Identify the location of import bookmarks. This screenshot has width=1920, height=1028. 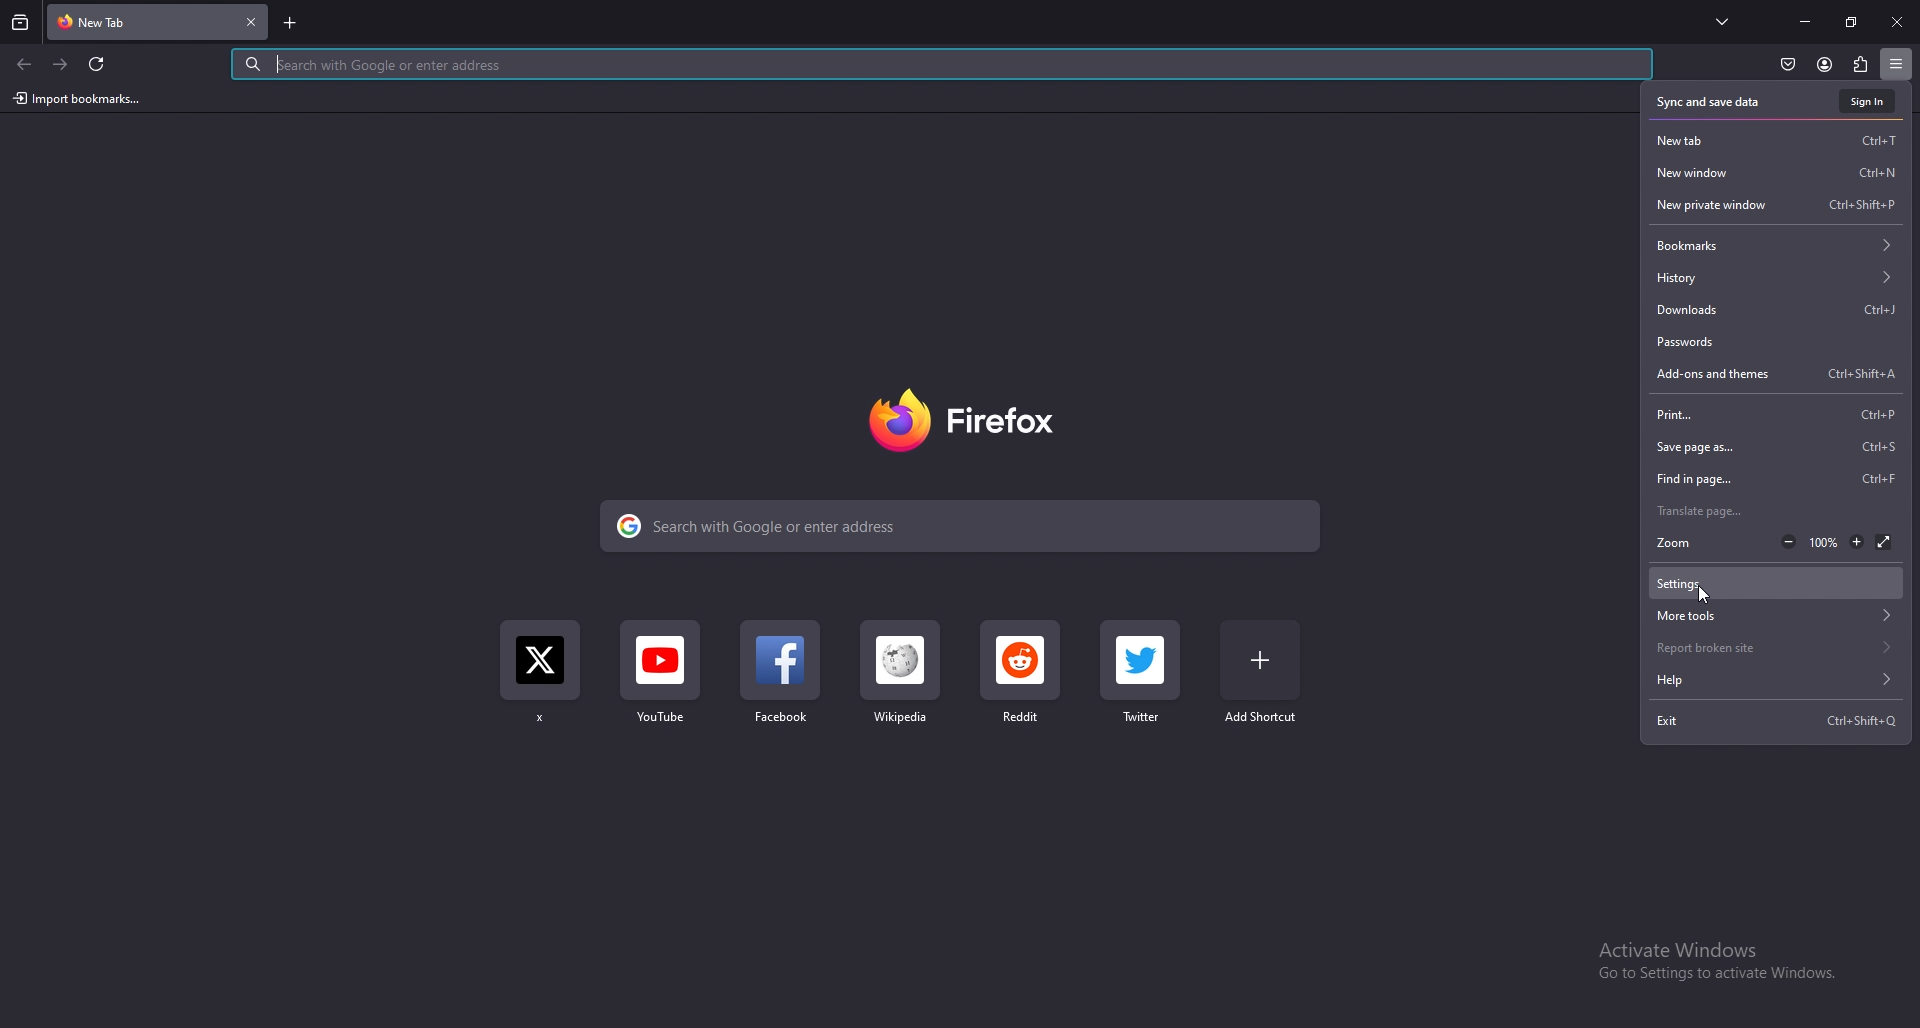
(77, 99).